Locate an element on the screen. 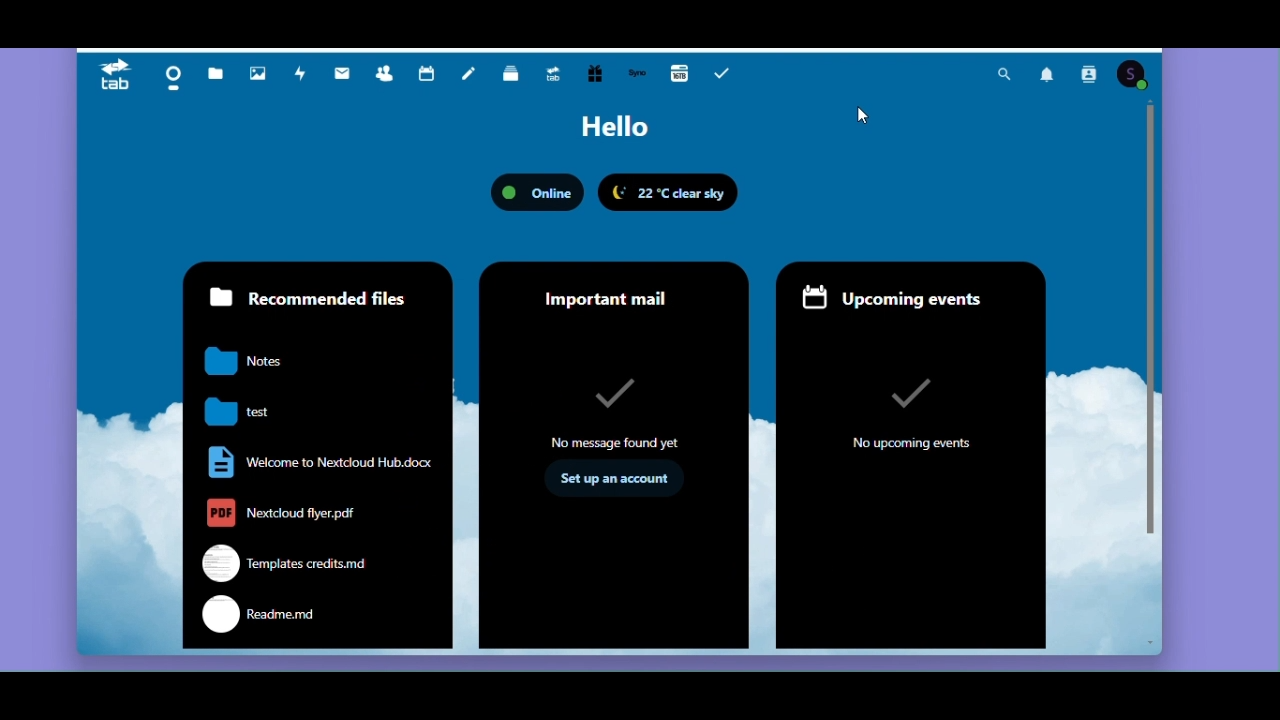 Image resolution: width=1280 pixels, height=720 pixels. Dashboard is located at coordinates (170, 77).